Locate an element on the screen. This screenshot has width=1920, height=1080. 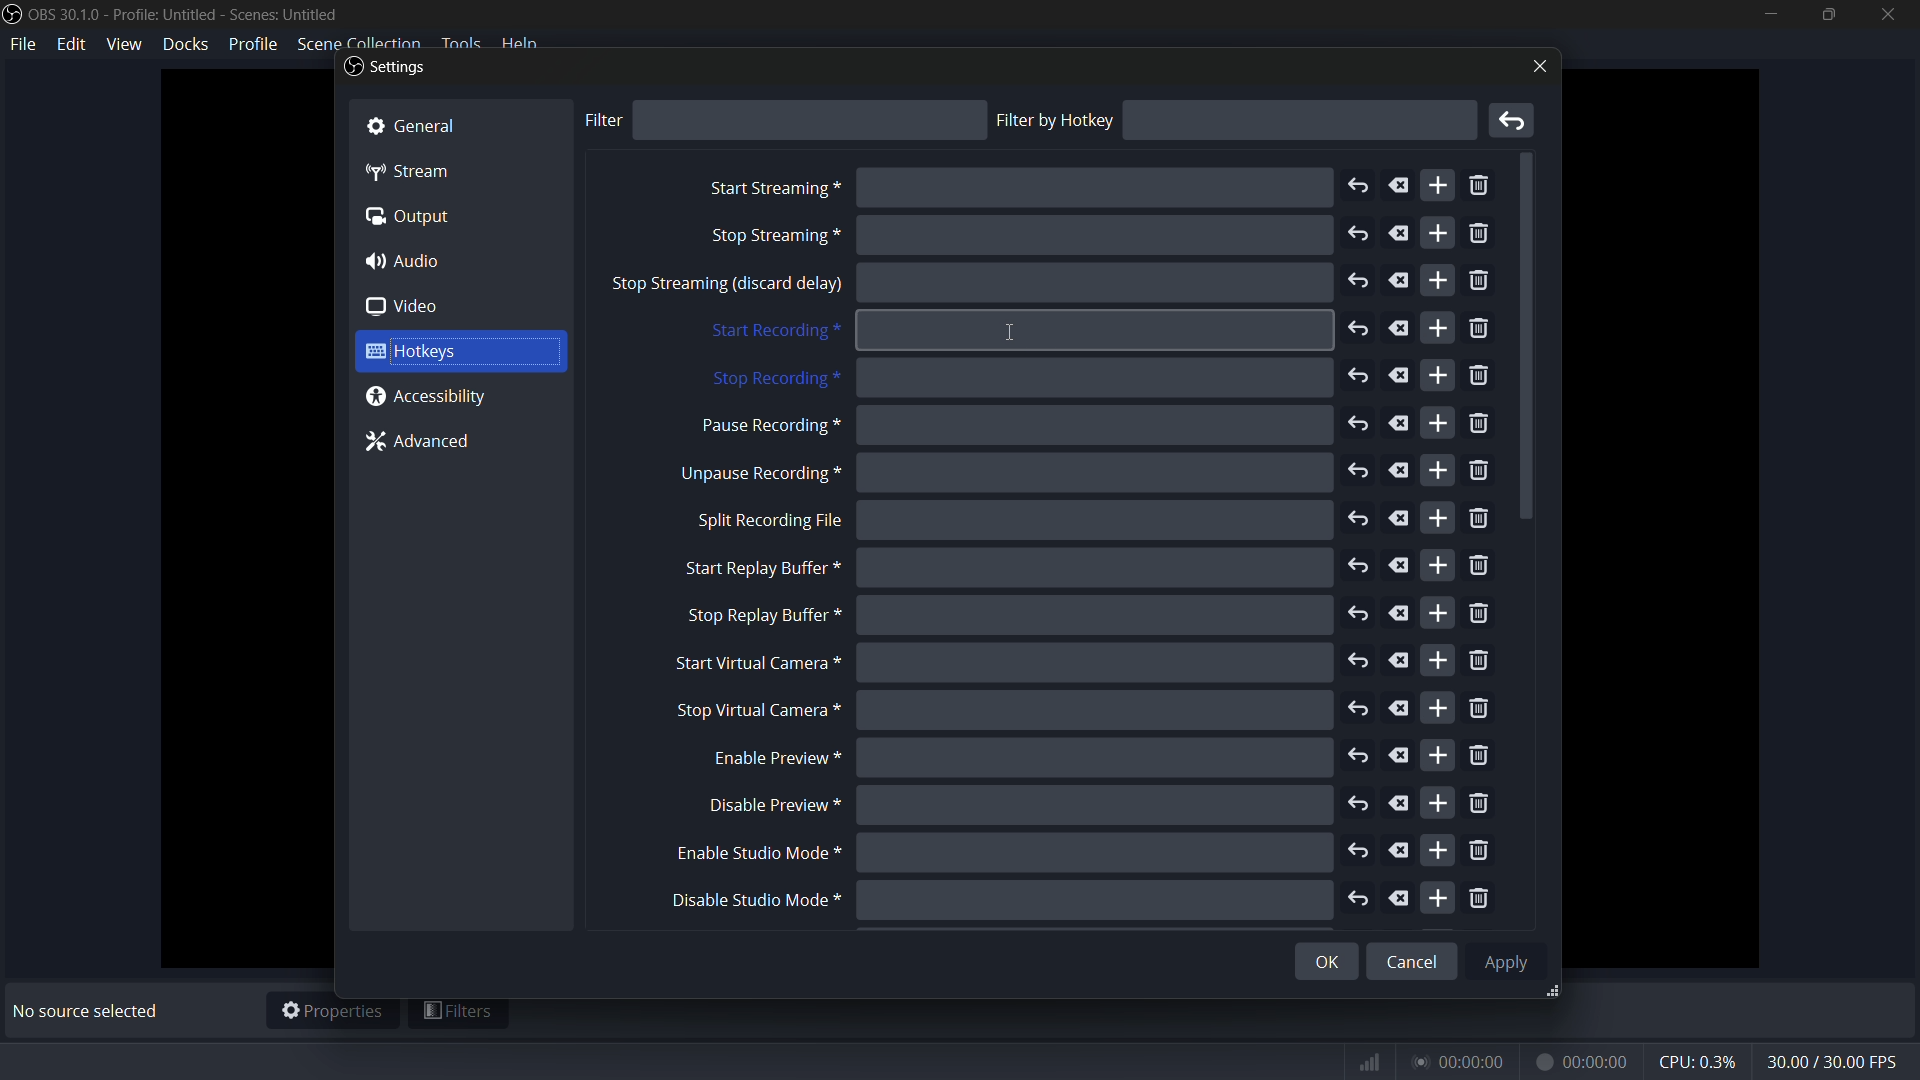
delete is located at coordinates (1399, 376).